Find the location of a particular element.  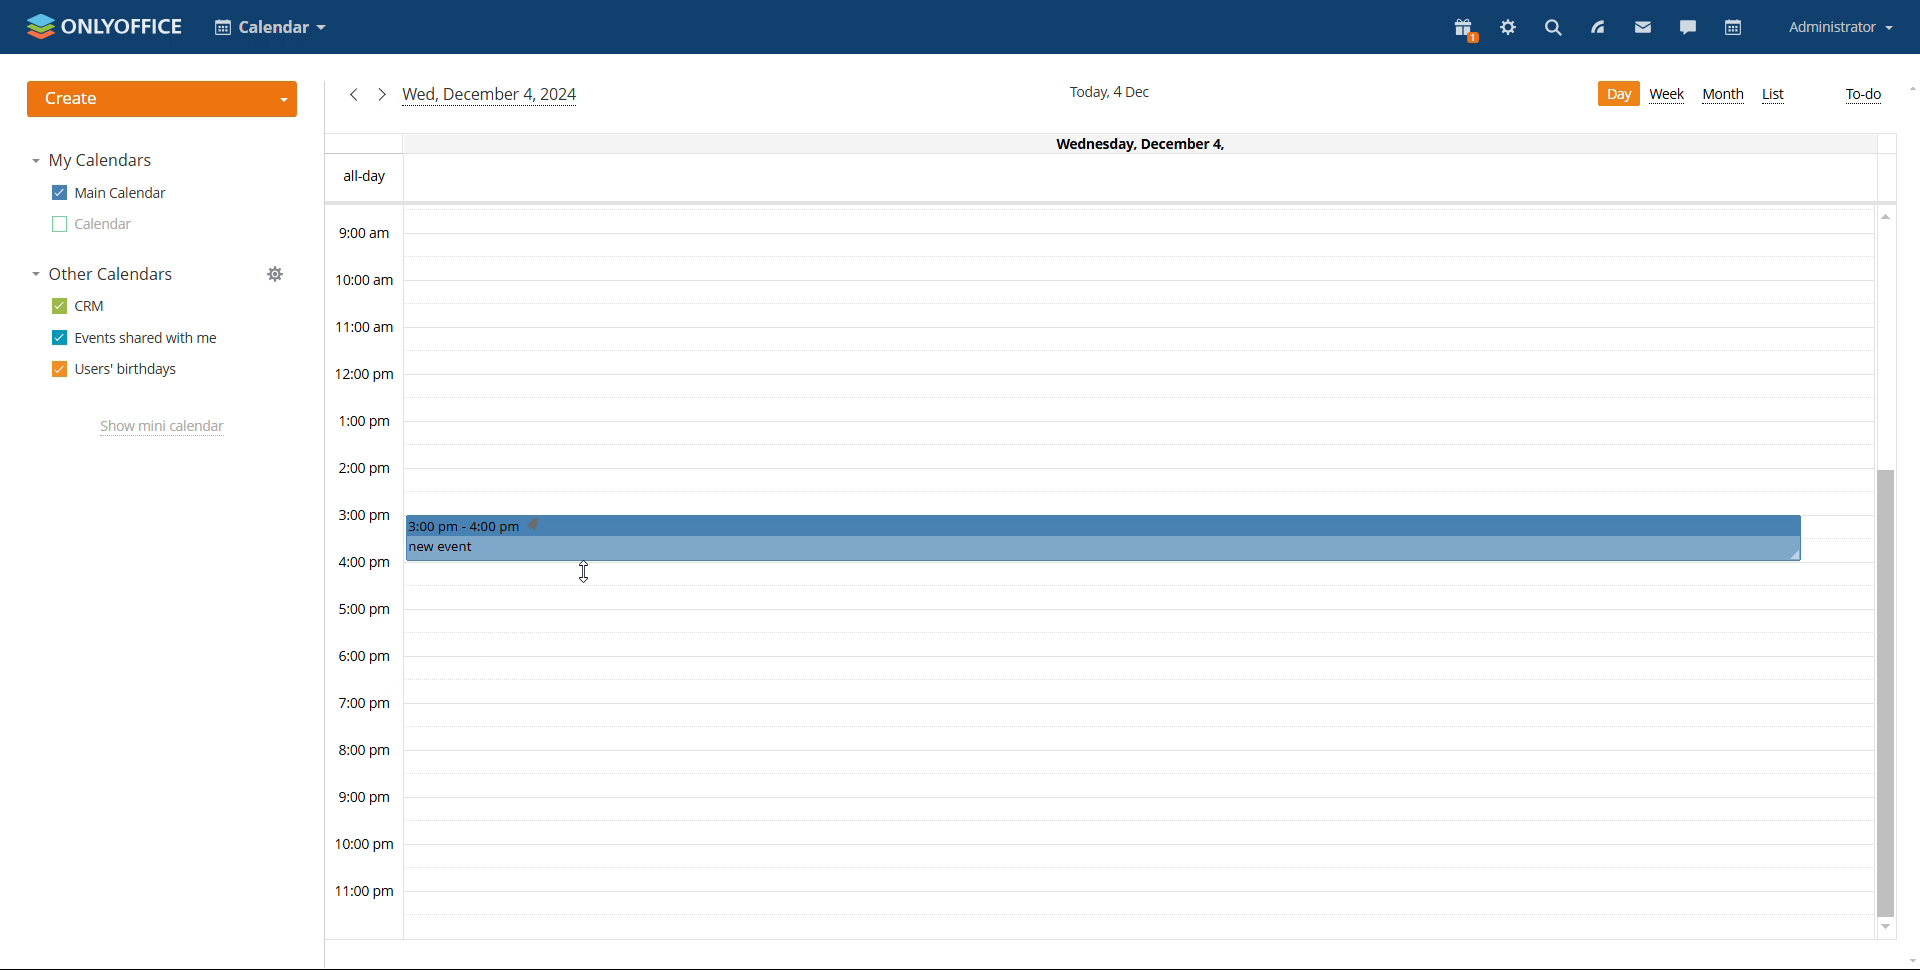

manage is located at coordinates (275, 274).